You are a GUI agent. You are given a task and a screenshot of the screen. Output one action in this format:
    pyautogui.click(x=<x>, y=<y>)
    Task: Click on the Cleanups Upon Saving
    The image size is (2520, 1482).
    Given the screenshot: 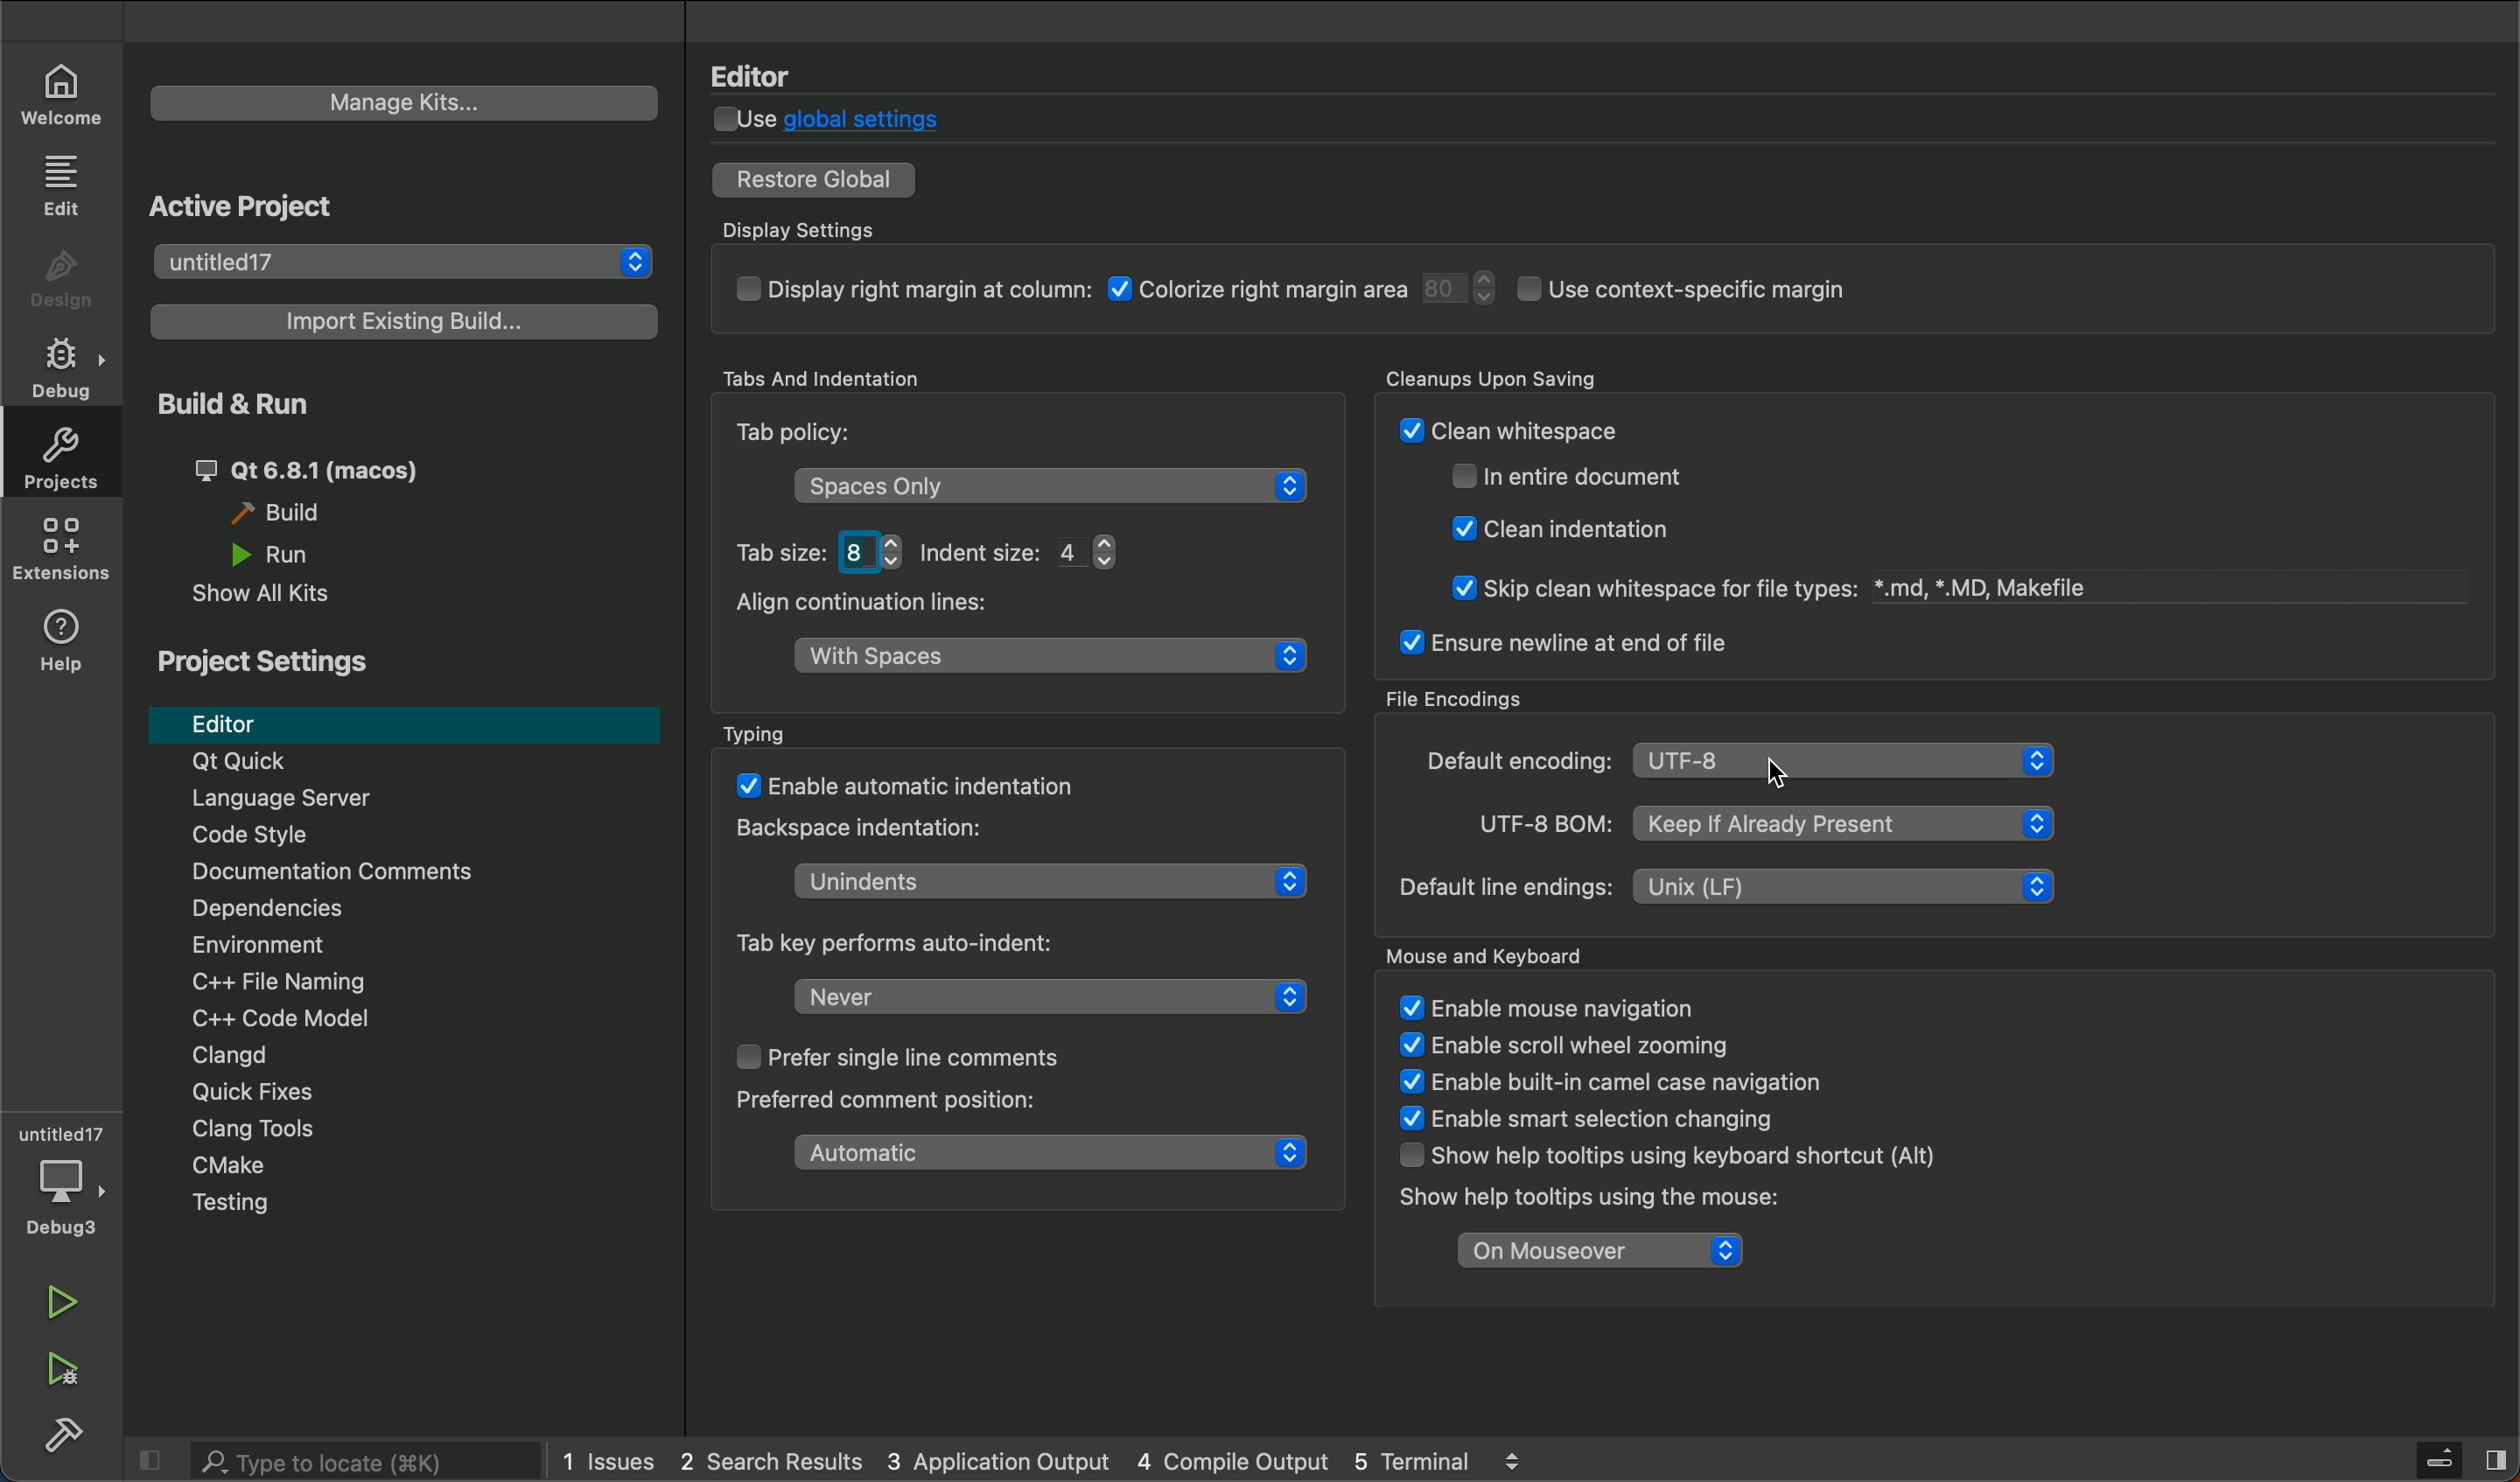 What is the action you would take?
    pyautogui.click(x=1492, y=374)
    